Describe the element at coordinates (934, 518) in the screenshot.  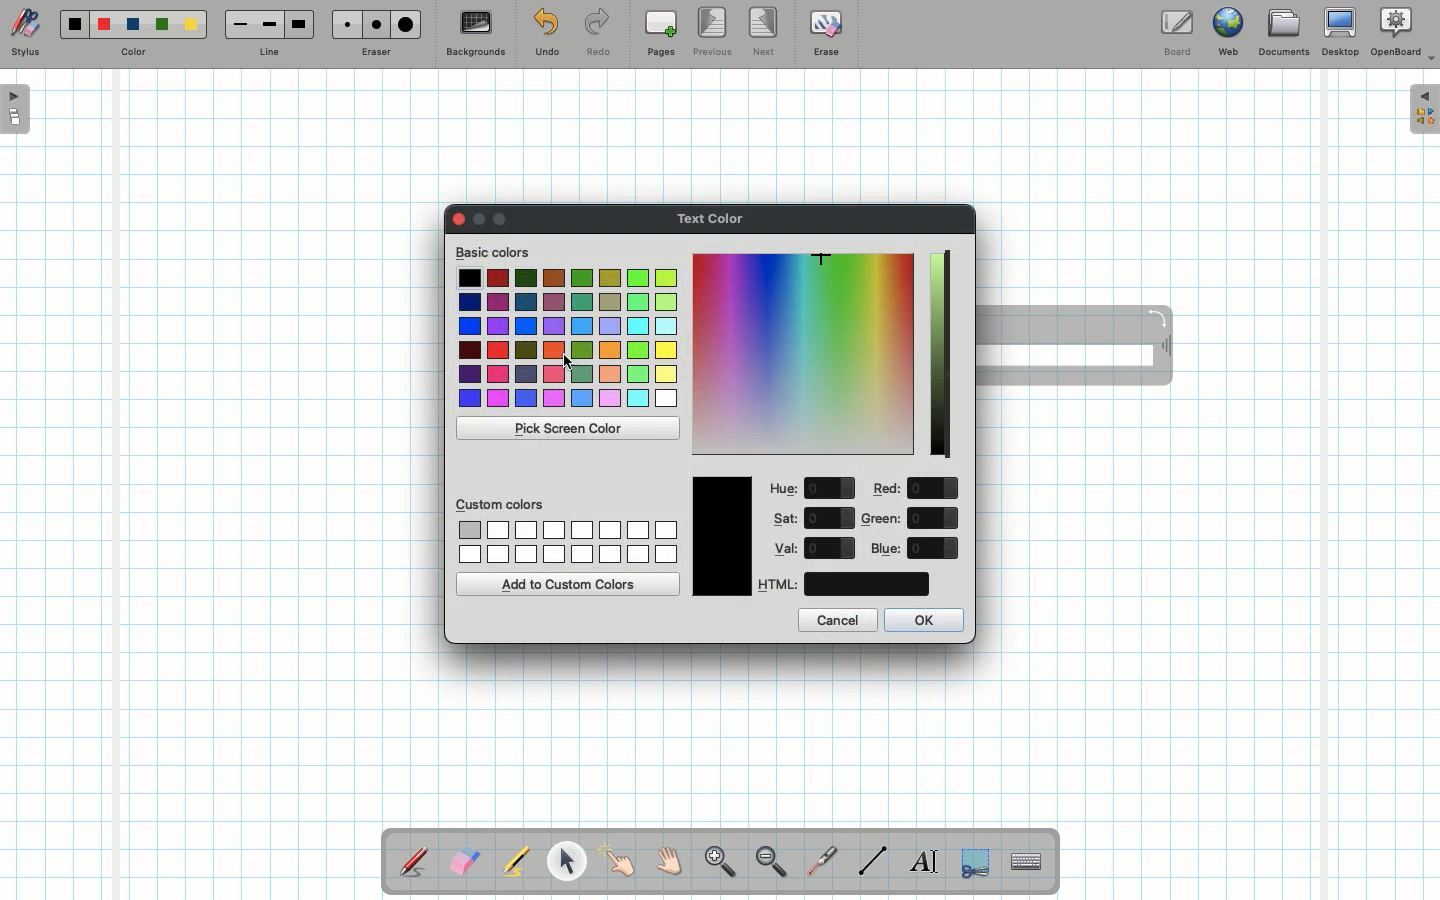
I see `value` at that location.